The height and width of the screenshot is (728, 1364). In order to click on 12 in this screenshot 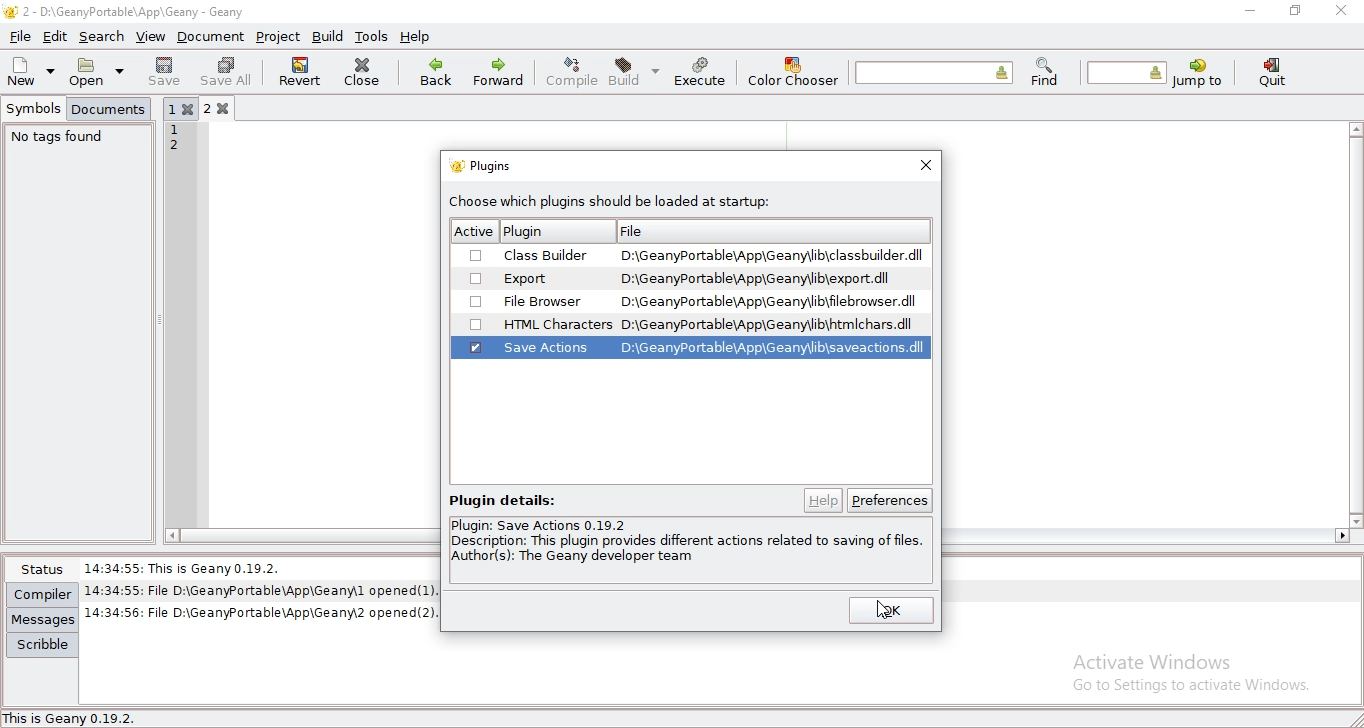, I will do `click(176, 142)`.